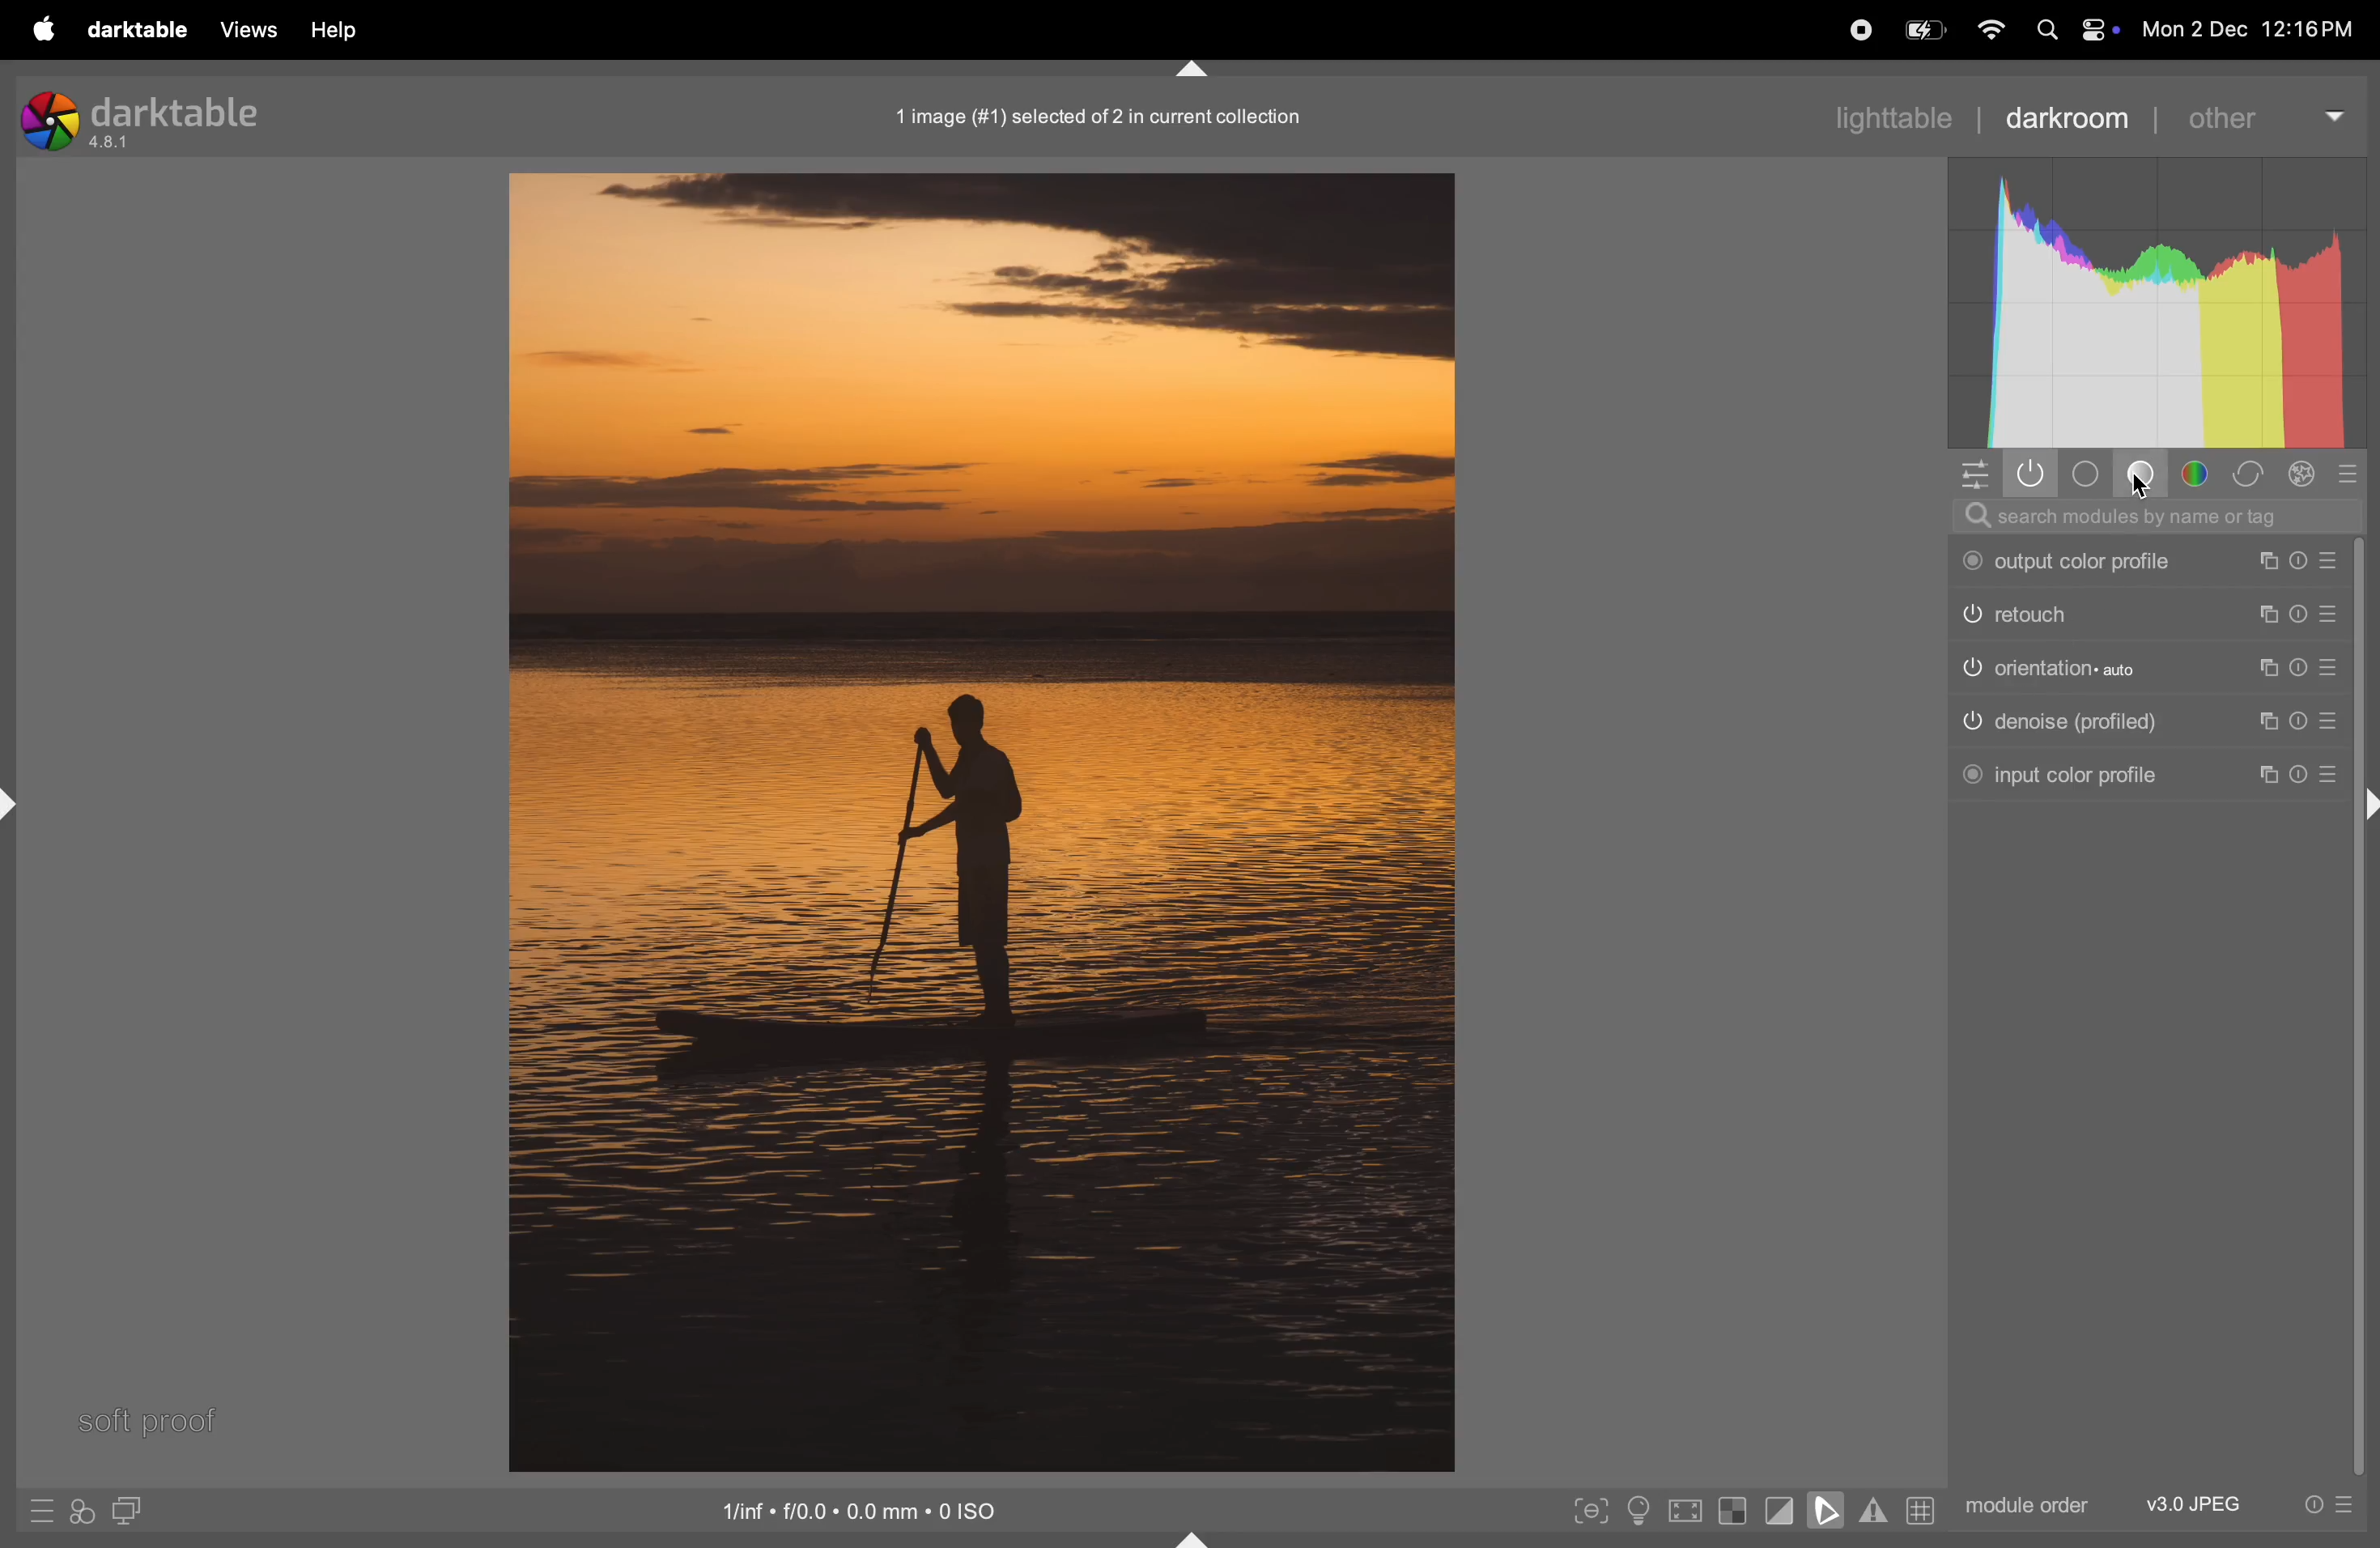 Image resolution: width=2380 pixels, height=1548 pixels. Describe the element at coordinates (1644, 1512) in the screenshot. I see `toggle iso` at that location.